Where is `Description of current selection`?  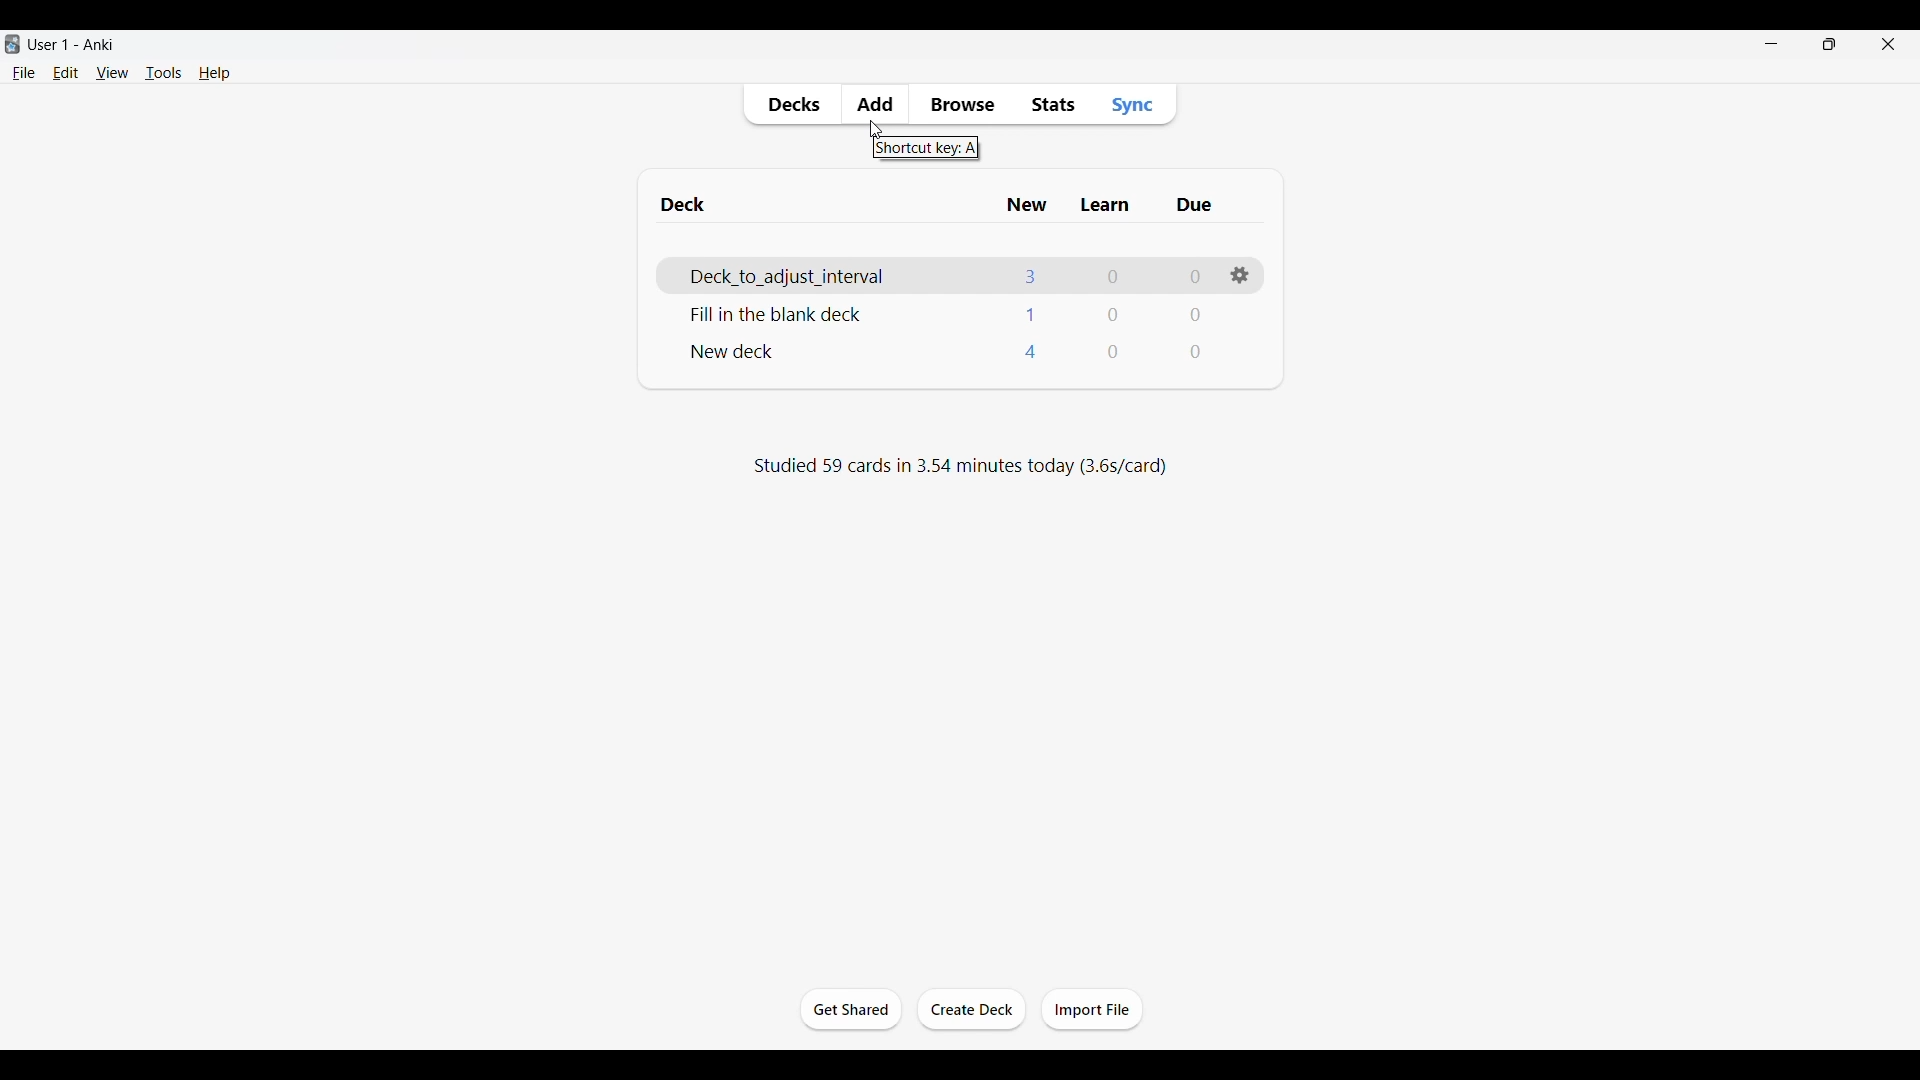
Description of current selection is located at coordinates (925, 149).